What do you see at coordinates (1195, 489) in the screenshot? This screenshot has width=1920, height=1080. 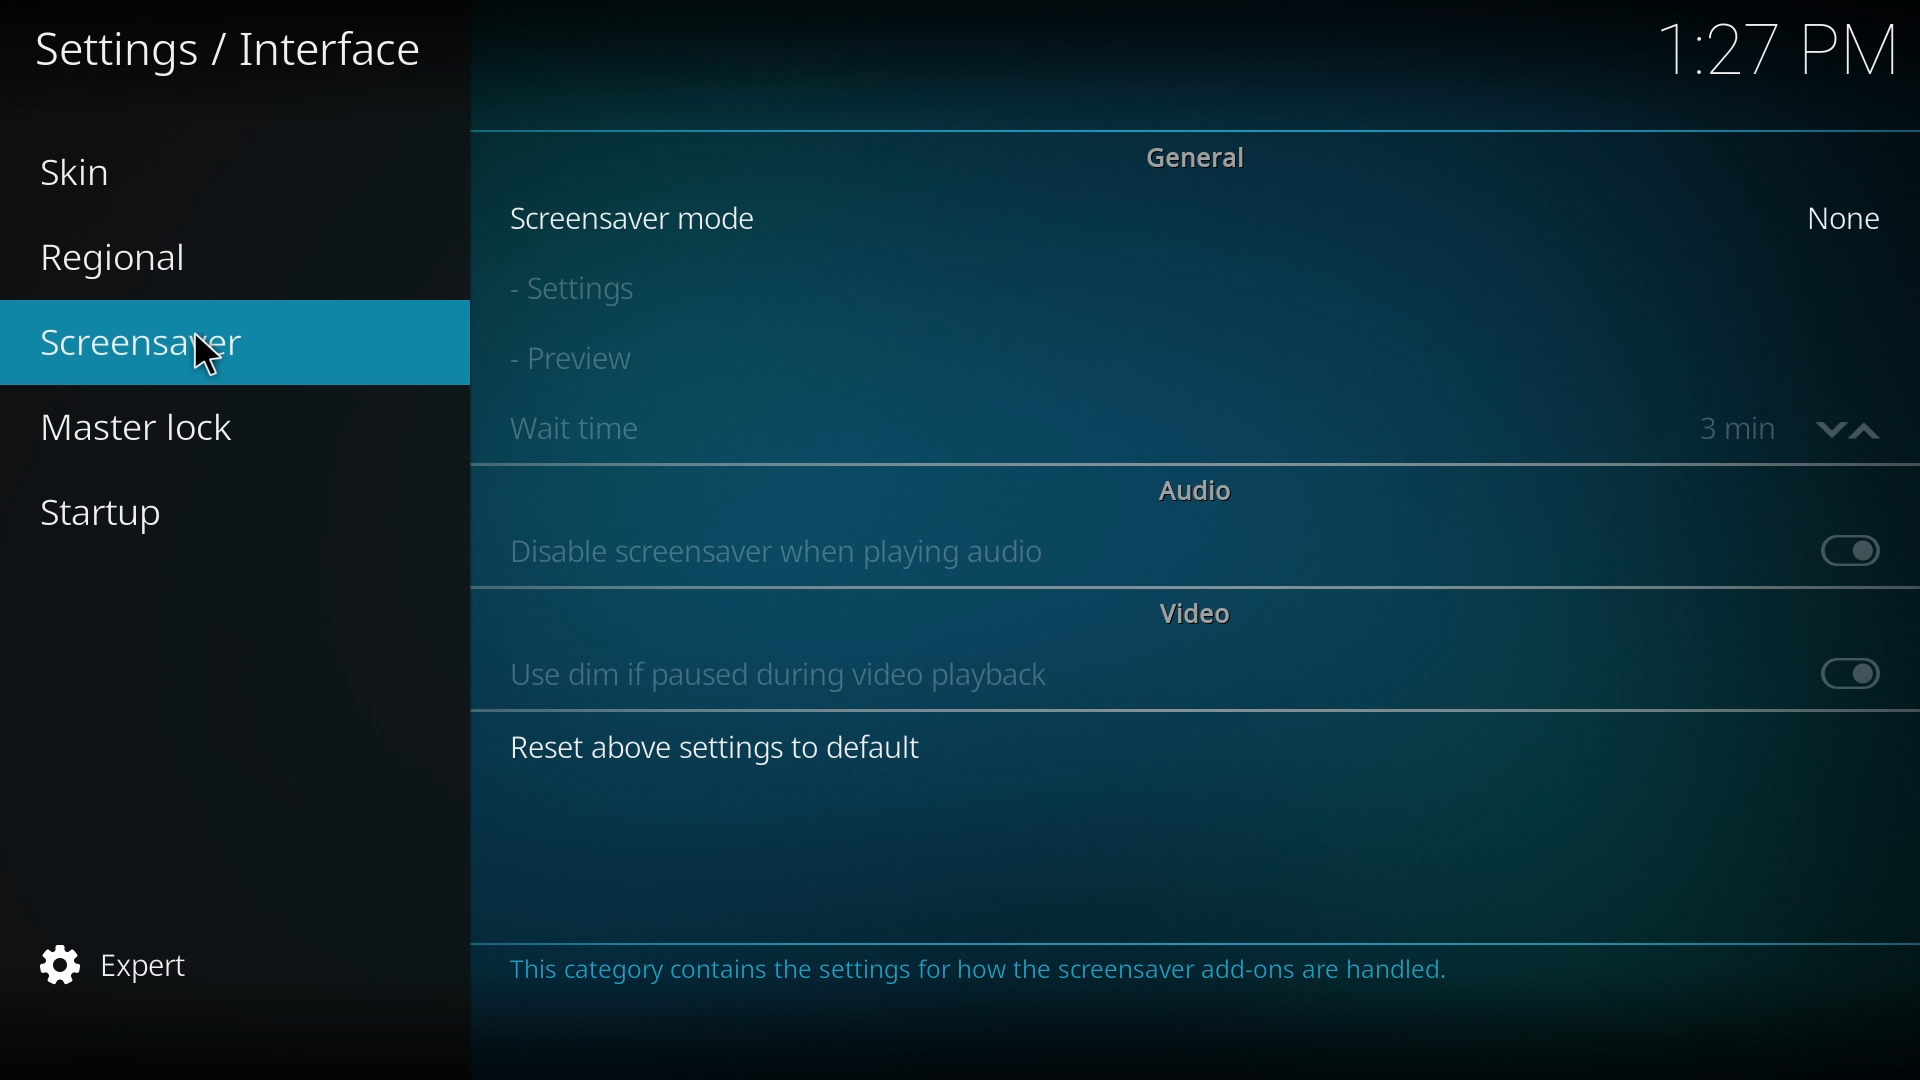 I see `audio` at bounding box center [1195, 489].